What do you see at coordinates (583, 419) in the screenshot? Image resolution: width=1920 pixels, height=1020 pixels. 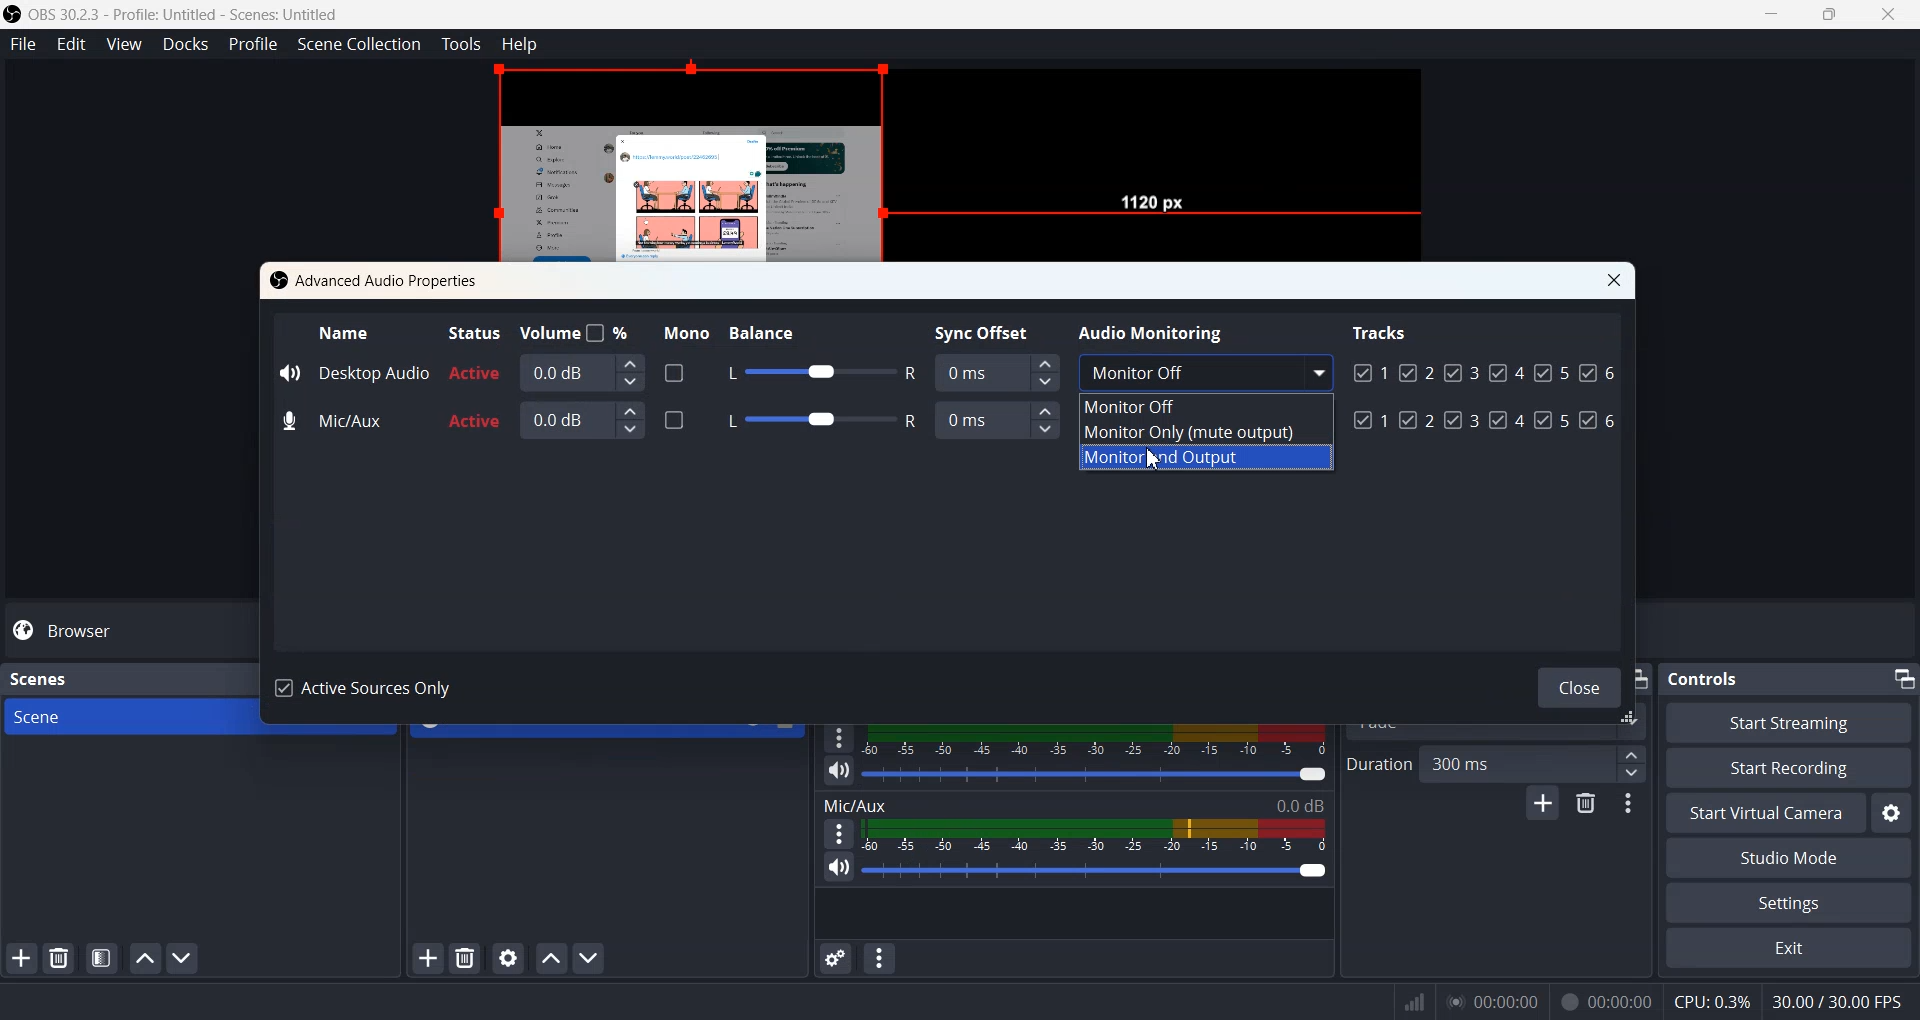 I see `0.0 dB` at bounding box center [583, 419].